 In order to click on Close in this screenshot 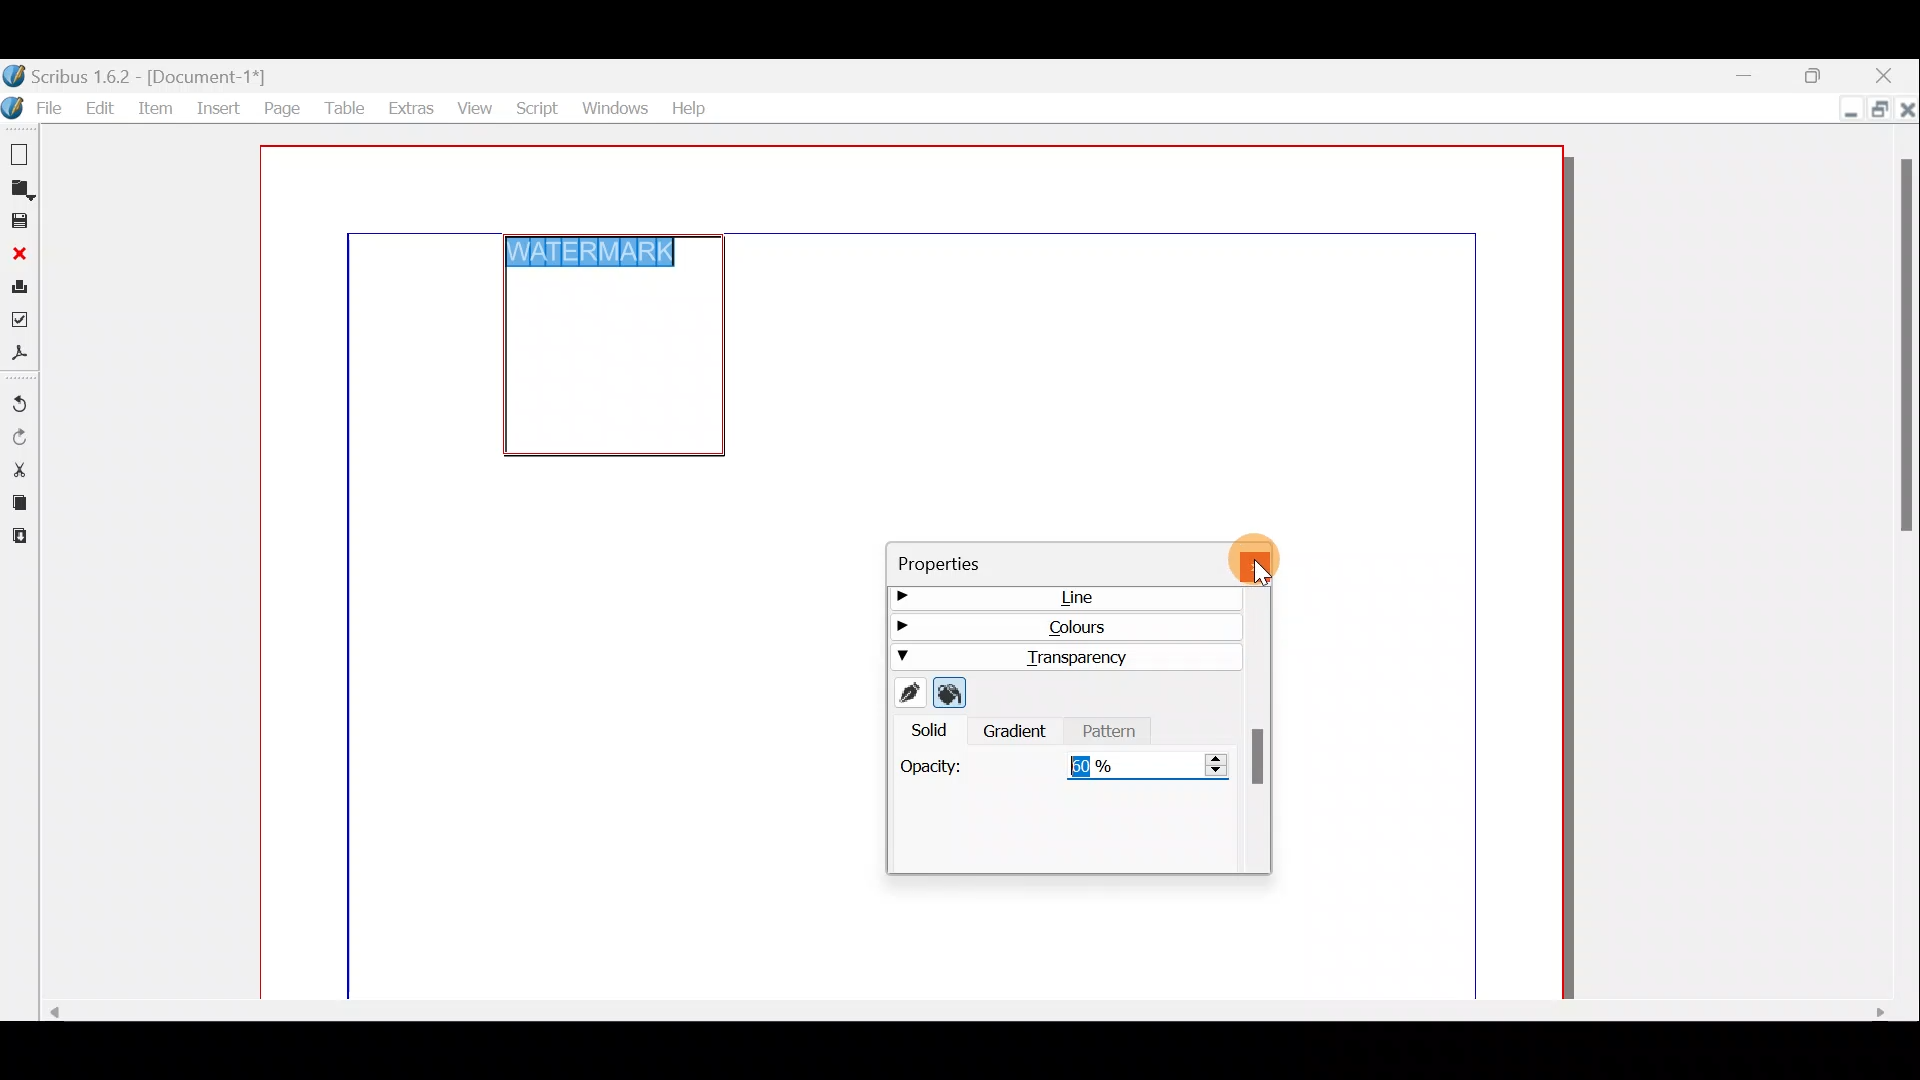, I will do `click(18, 254)`.